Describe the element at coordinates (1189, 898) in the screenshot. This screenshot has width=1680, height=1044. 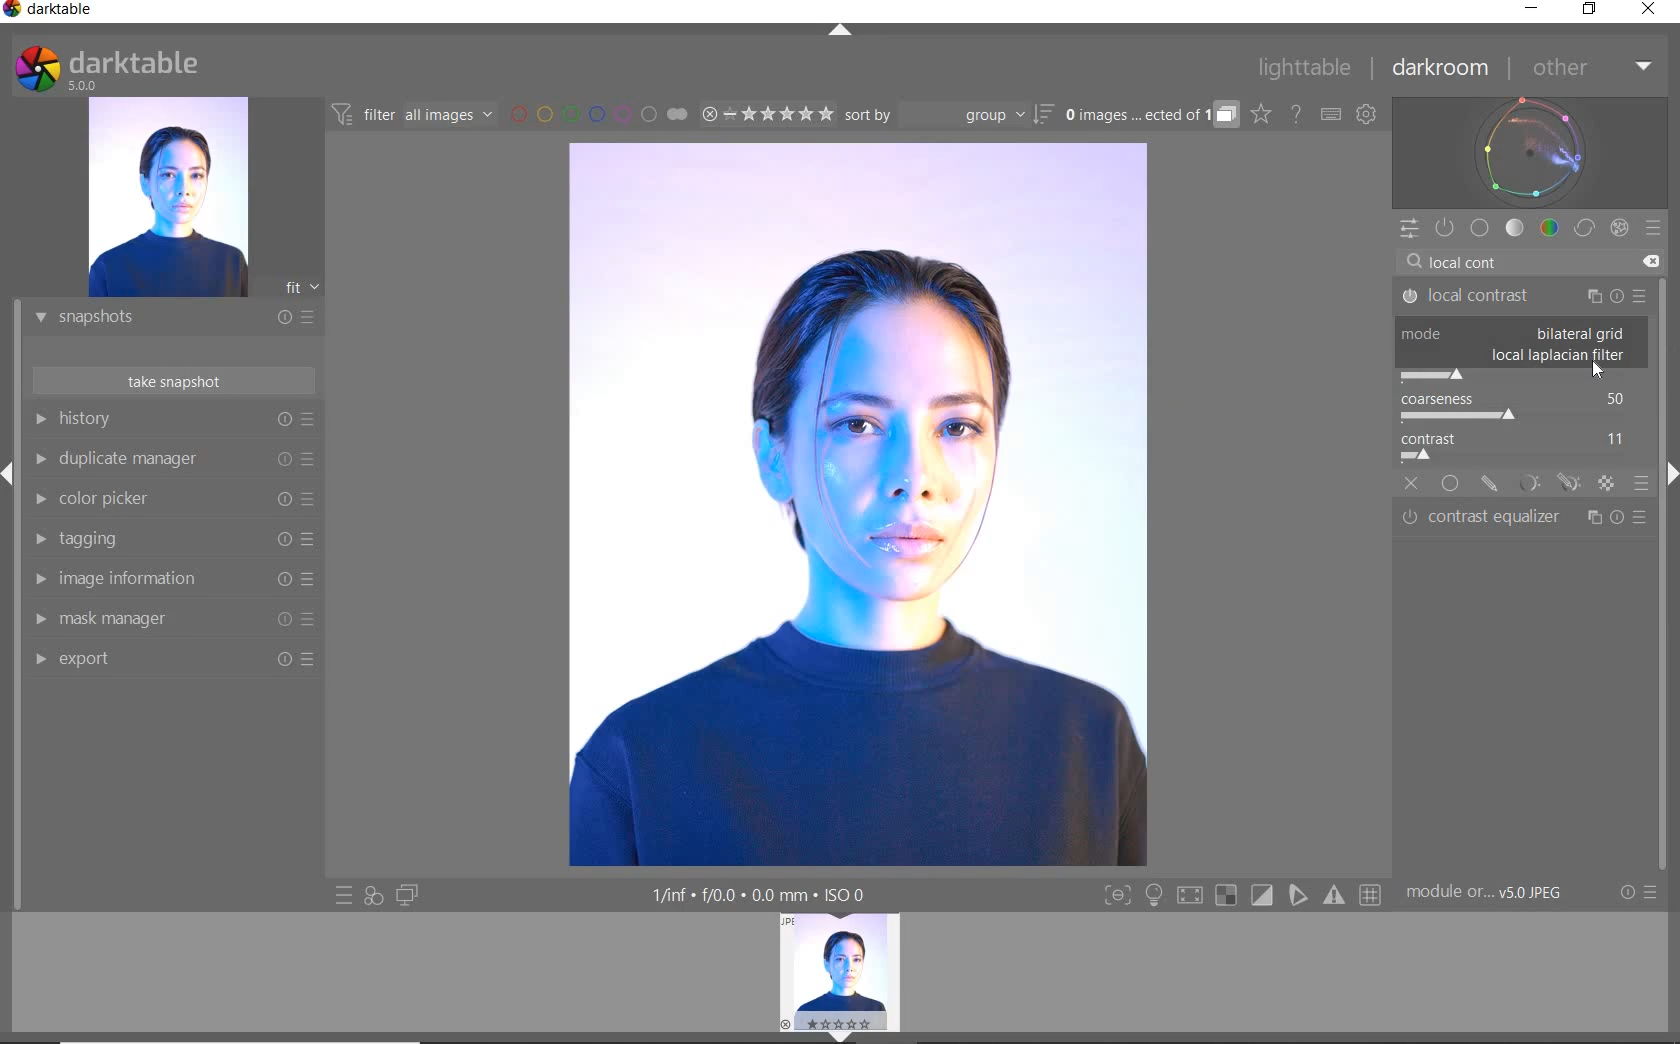
I see `Button` at that location.